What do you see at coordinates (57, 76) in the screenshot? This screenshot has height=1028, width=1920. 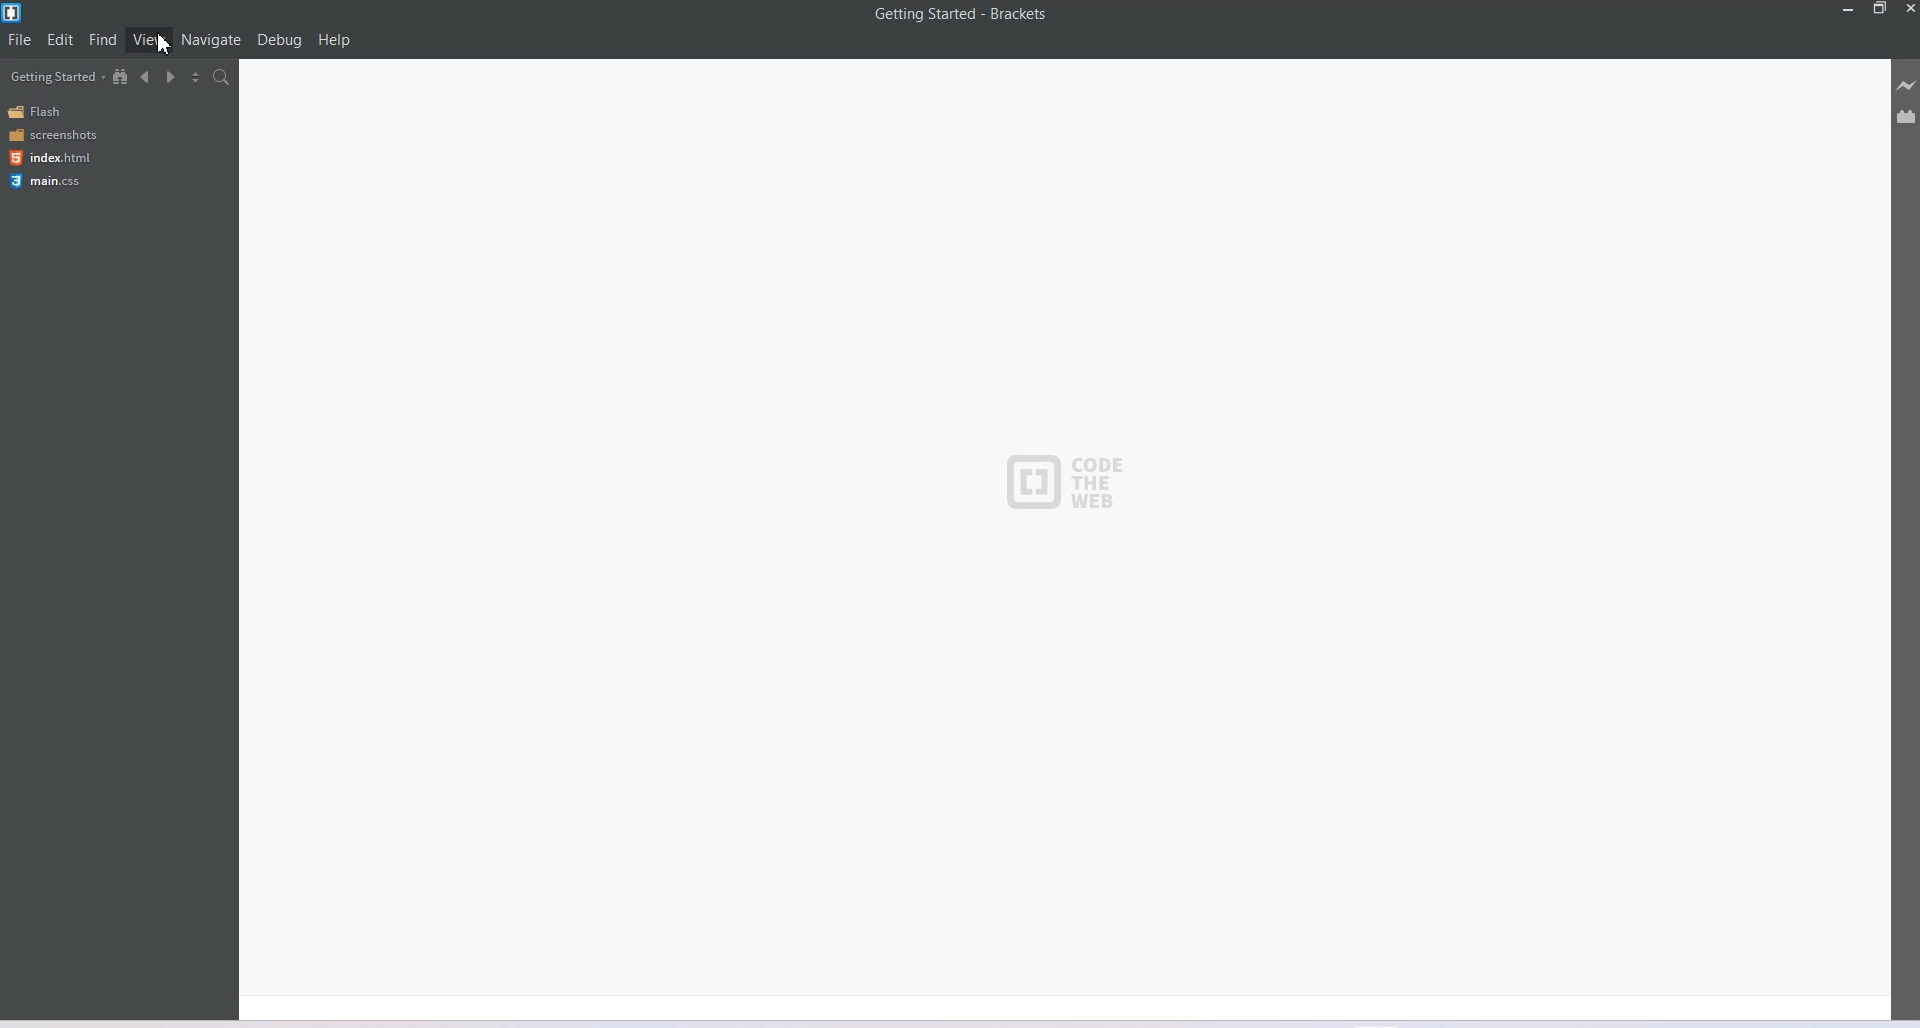 I see `Getting Started` at bounding box center [57, 76].